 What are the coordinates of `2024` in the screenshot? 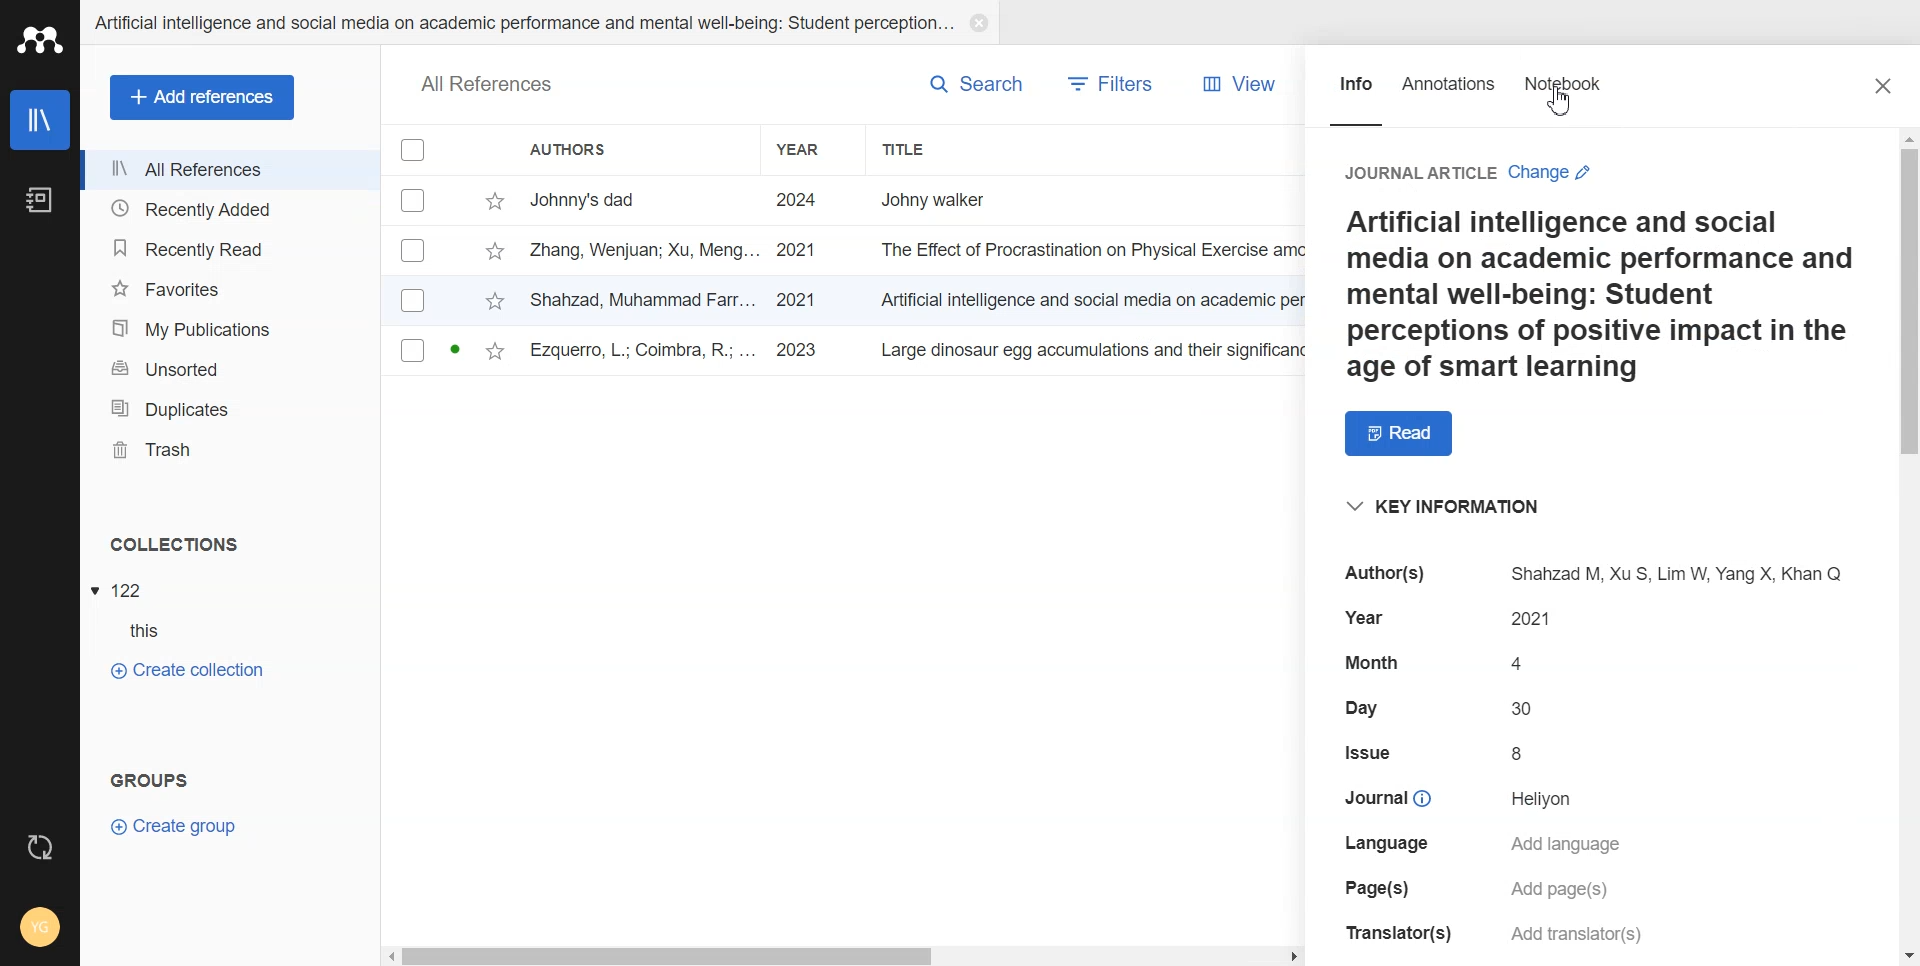 It's located at (798, 201).